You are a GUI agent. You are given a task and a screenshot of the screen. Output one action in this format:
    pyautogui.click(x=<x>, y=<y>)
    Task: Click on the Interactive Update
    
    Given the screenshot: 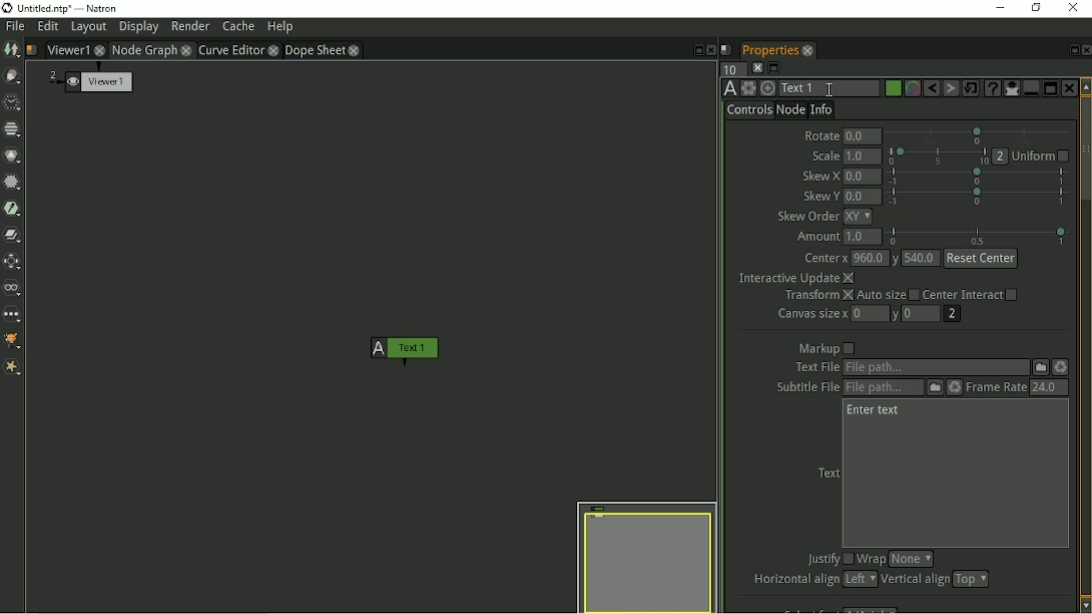 What is the action you would take?
    pyautogui.click(x=797, y=278)
    